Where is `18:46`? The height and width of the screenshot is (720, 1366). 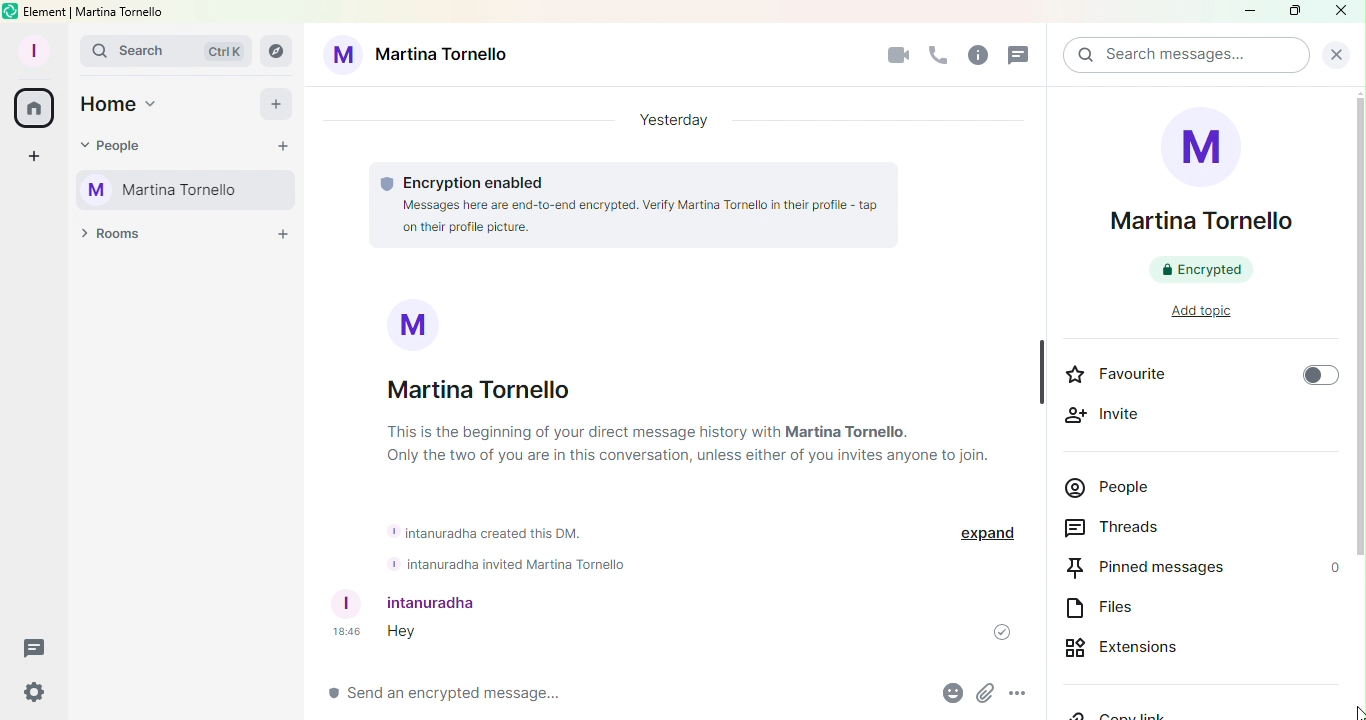 18:46 is located at coordinates (345, 632).